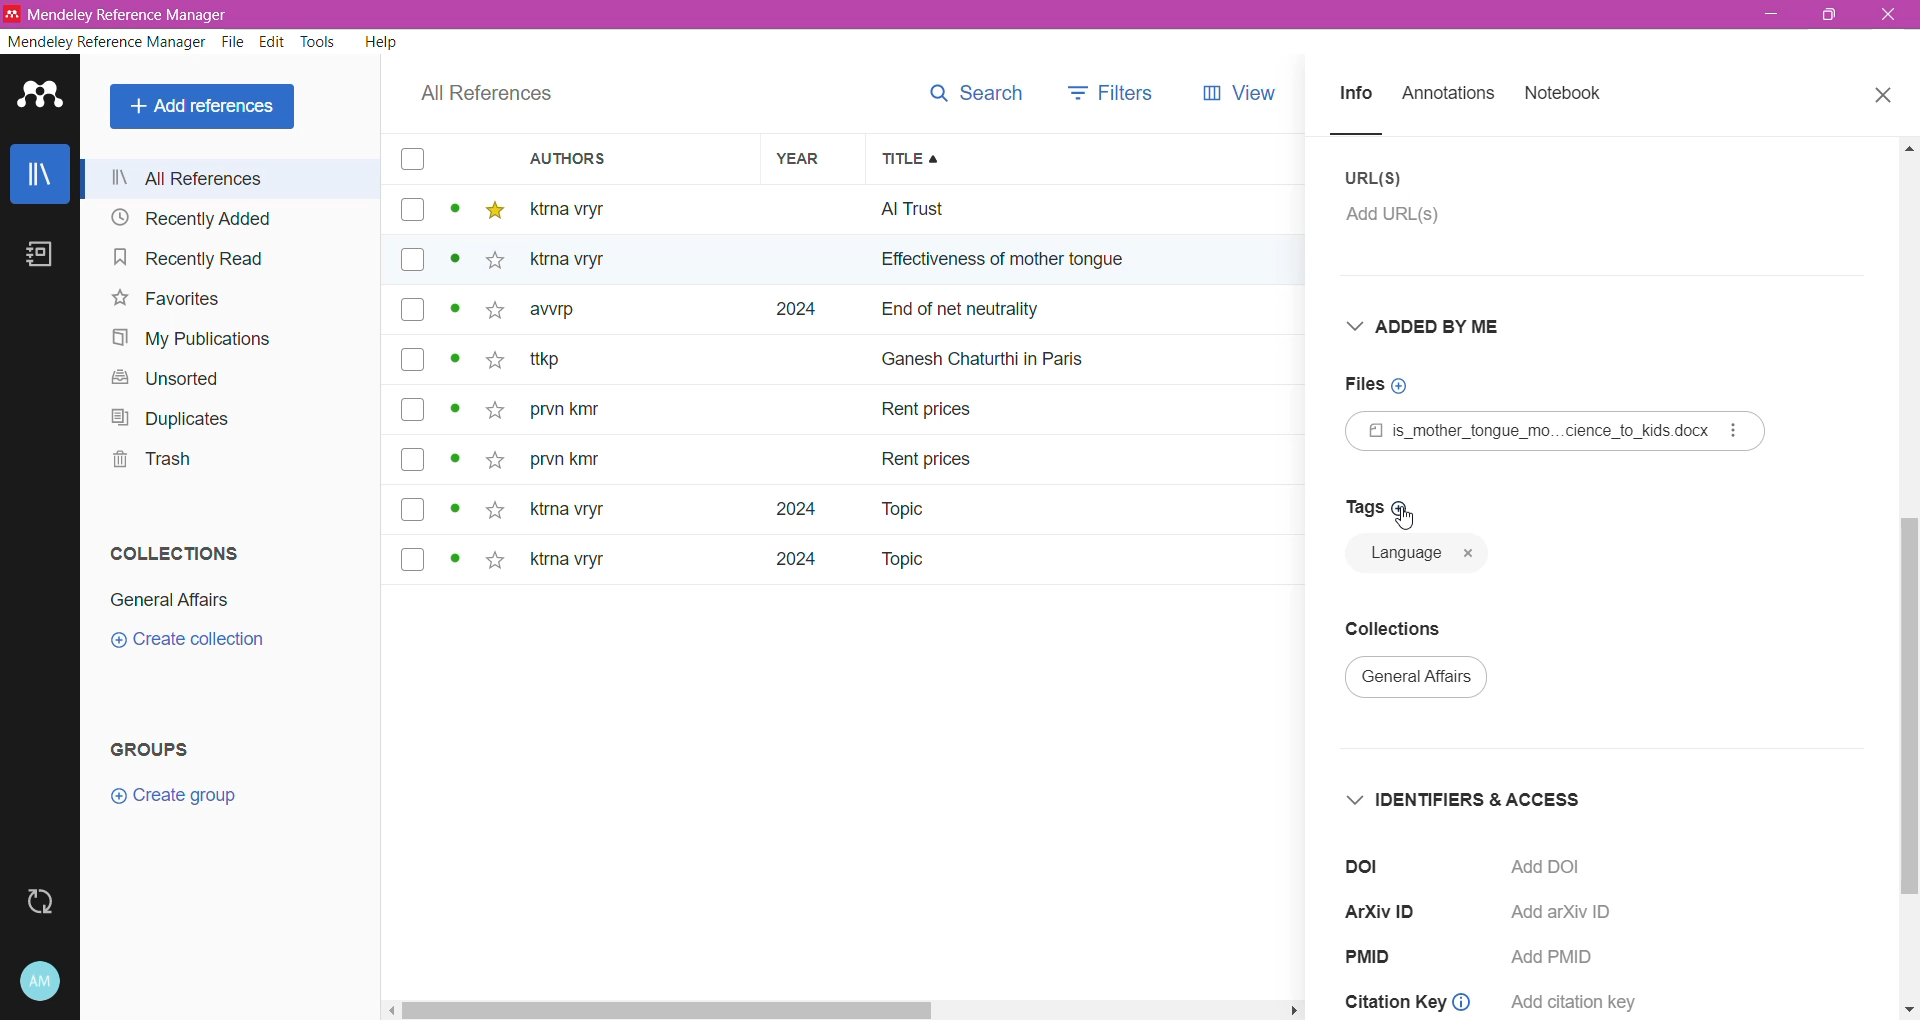 The height and width of the screenshot is (1020, 1920). I want to click on awrp, so click(568, 316).